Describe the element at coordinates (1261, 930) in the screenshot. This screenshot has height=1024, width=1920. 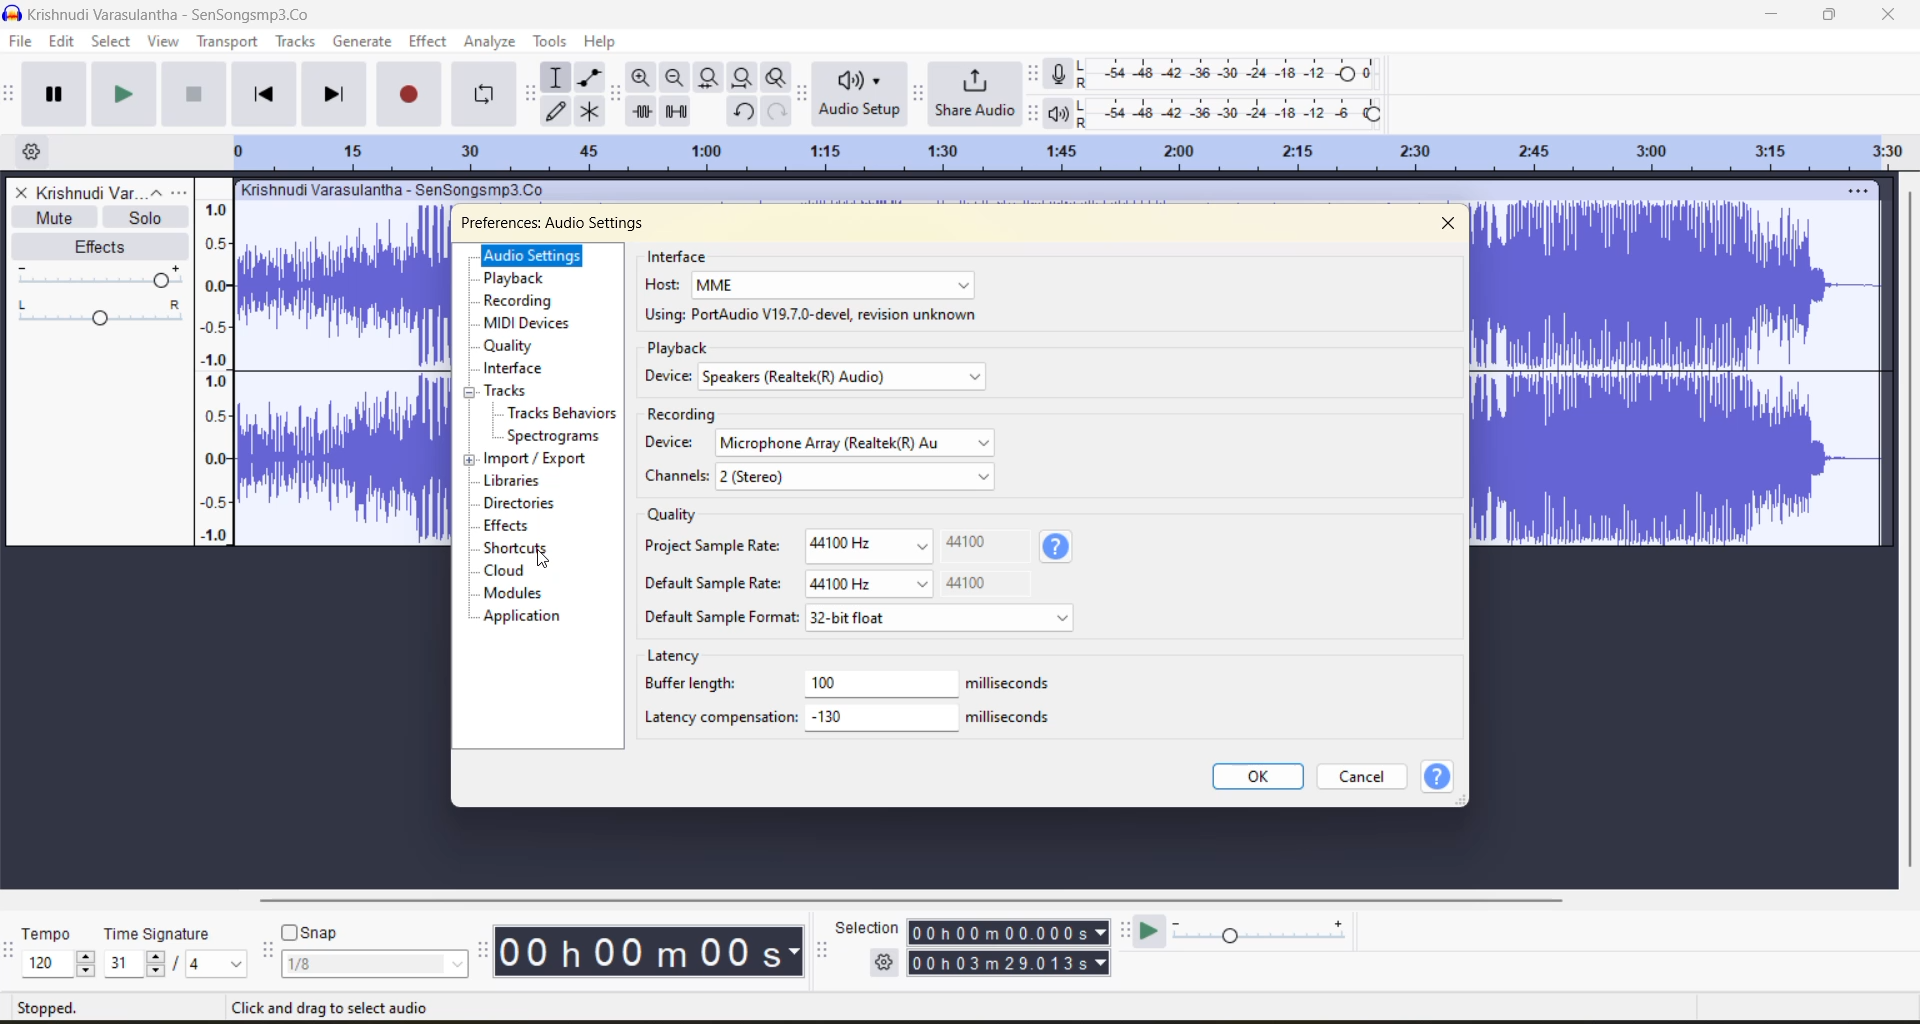
I see `playback speed` at that location.